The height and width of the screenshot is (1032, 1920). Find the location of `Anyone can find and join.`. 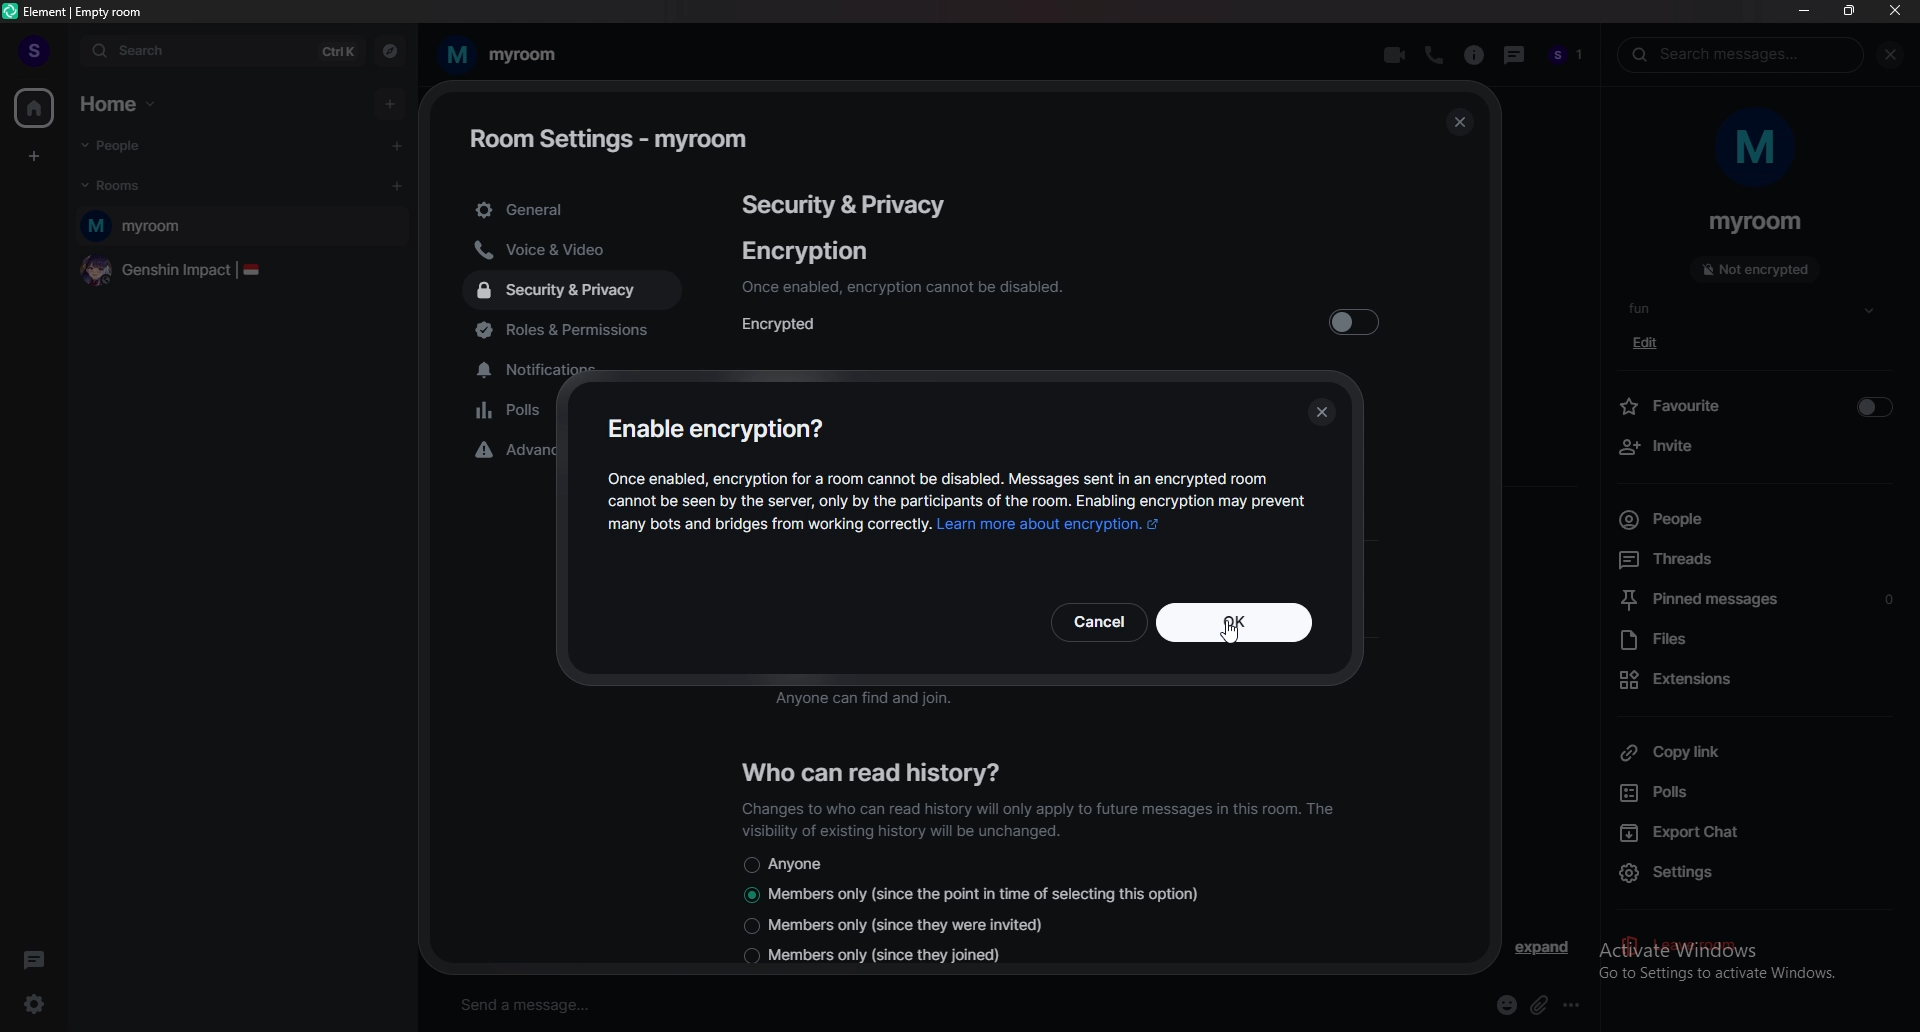

Anyone can find and join. is located at coordinates (899, 702).